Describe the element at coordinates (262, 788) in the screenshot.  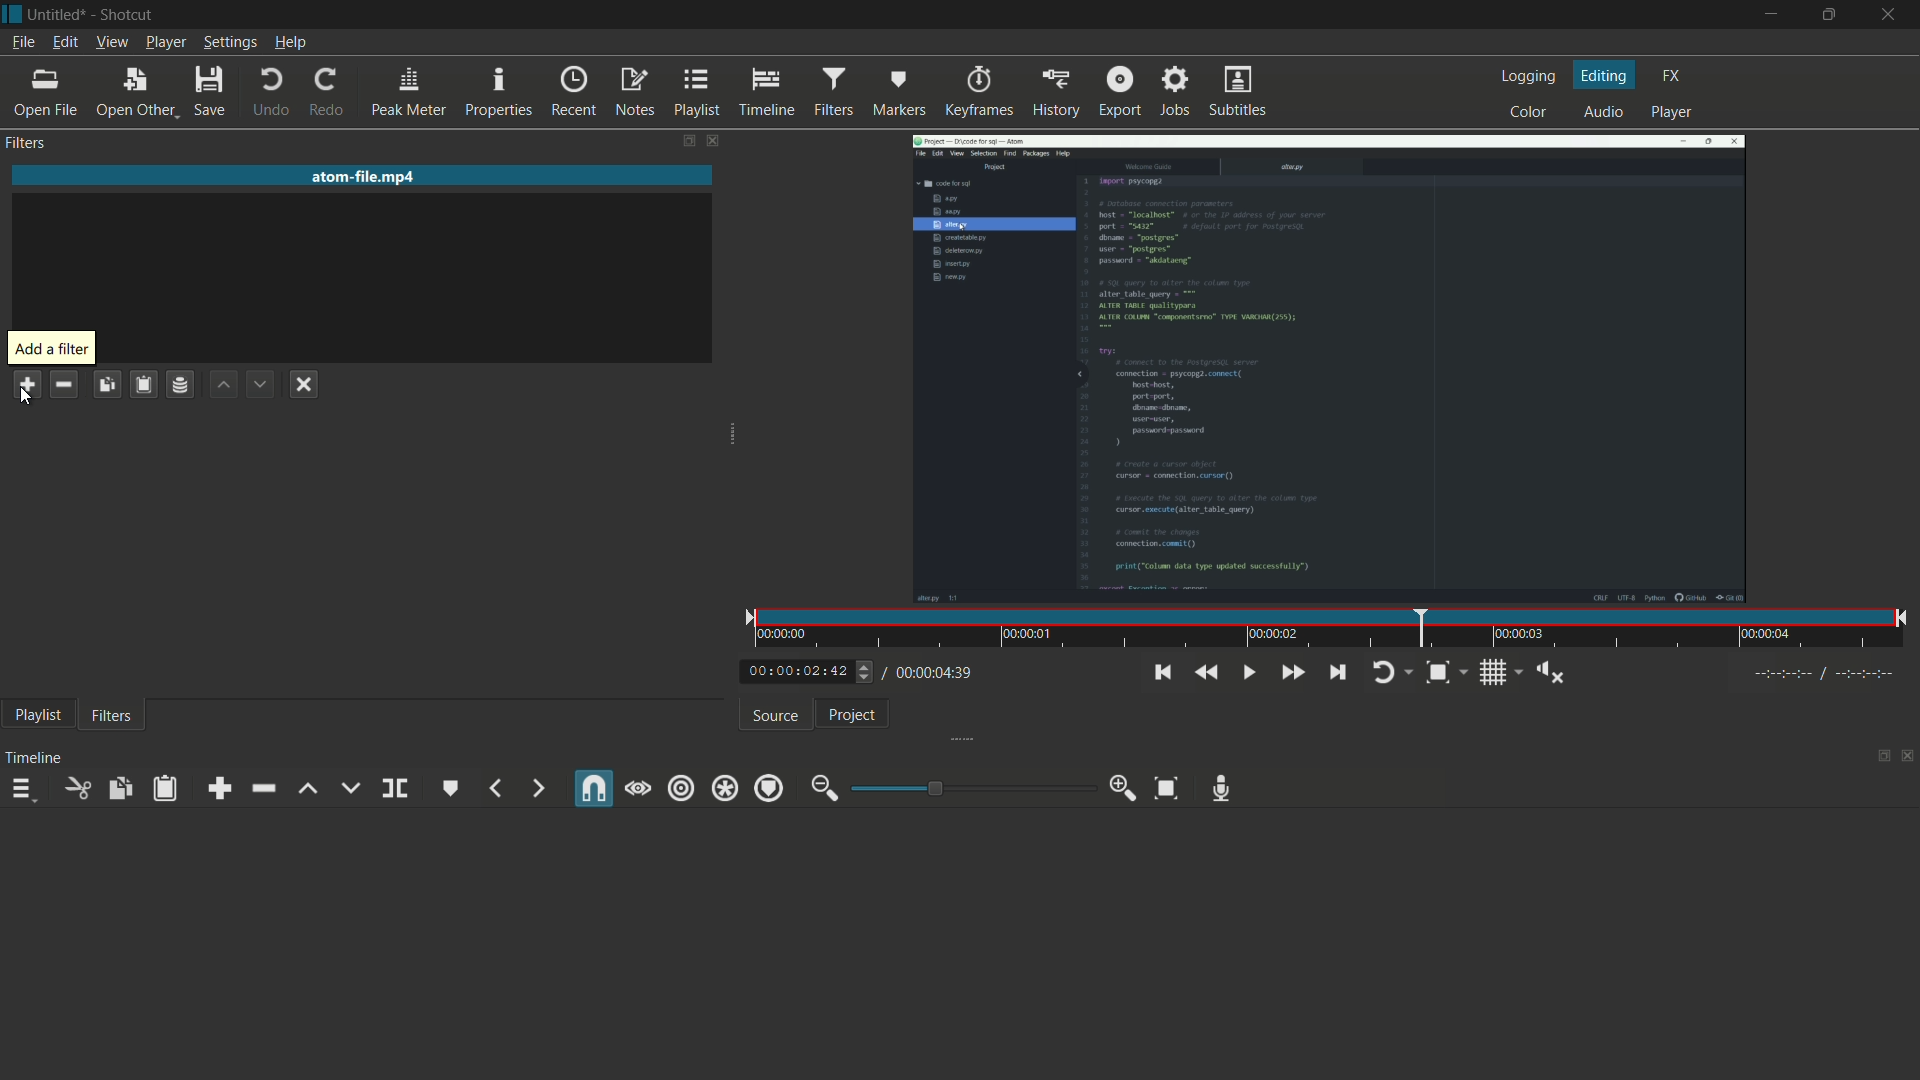
I see `ripple delete` at that location.